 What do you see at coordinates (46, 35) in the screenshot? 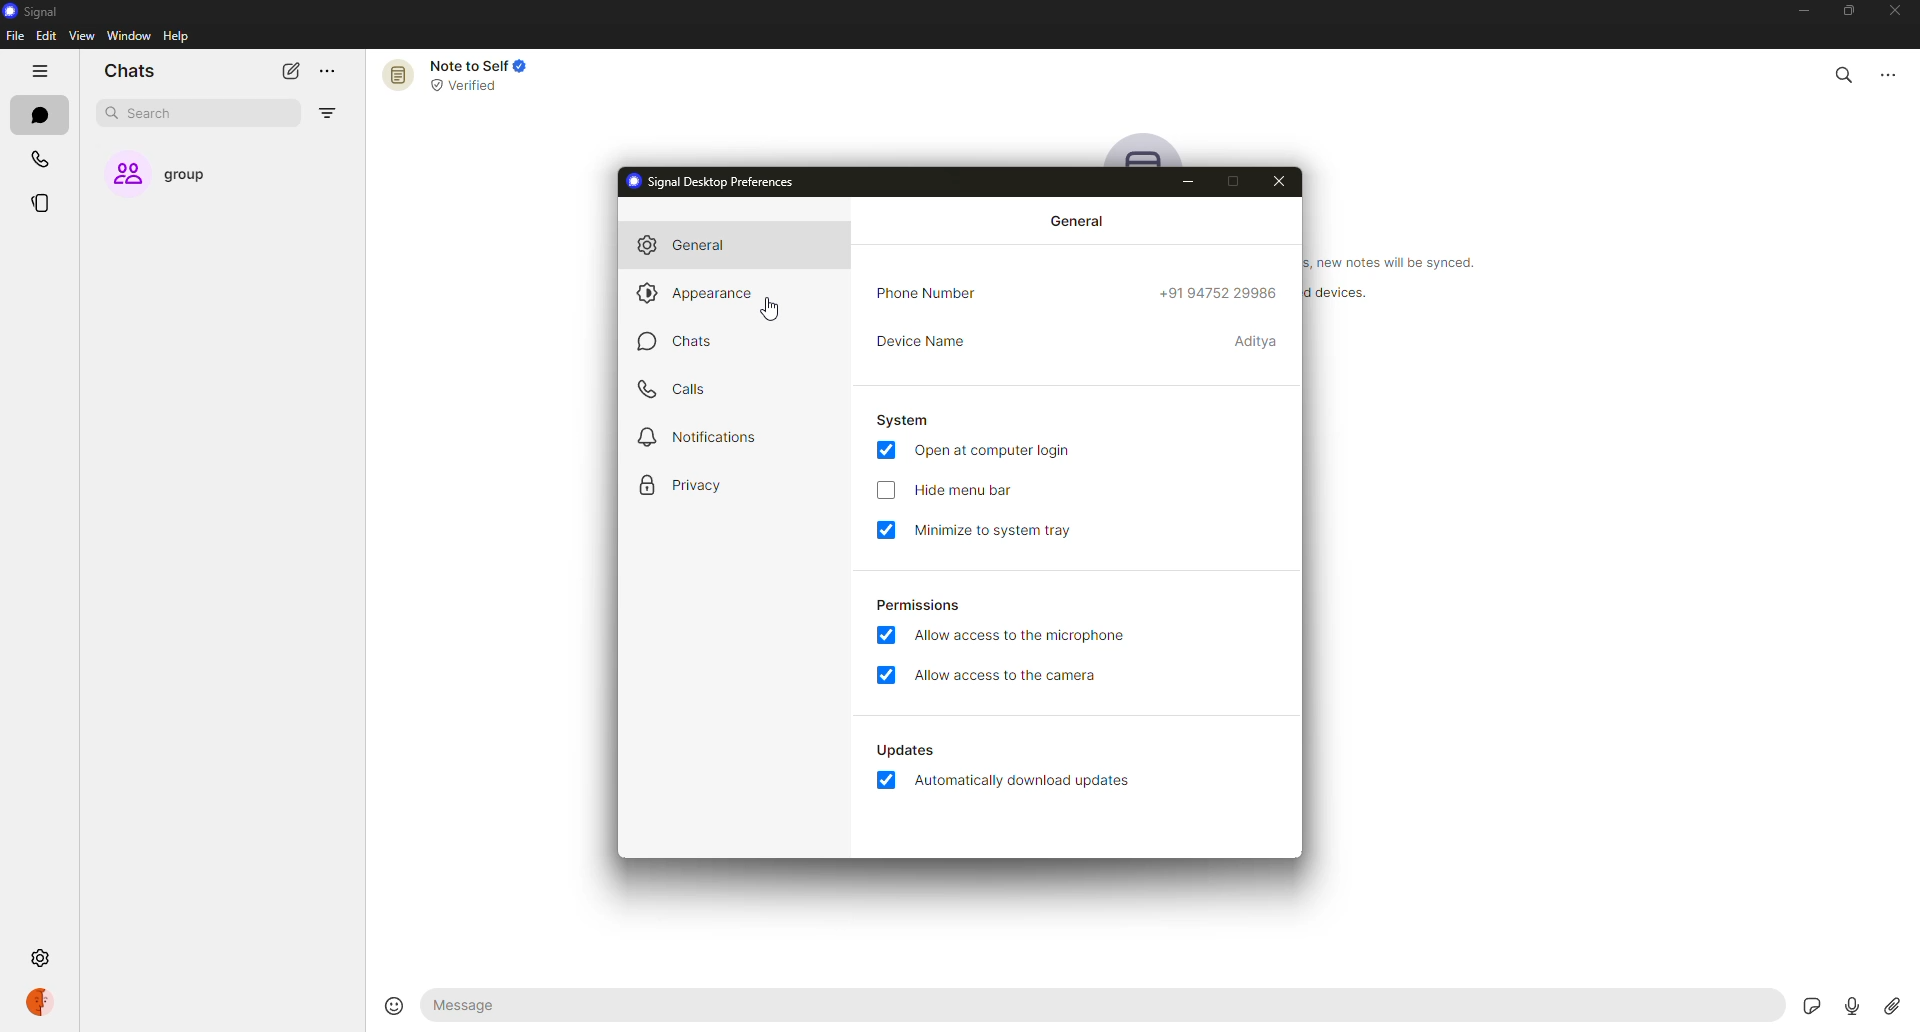
I see `edit` at bounding box center [46, 35].